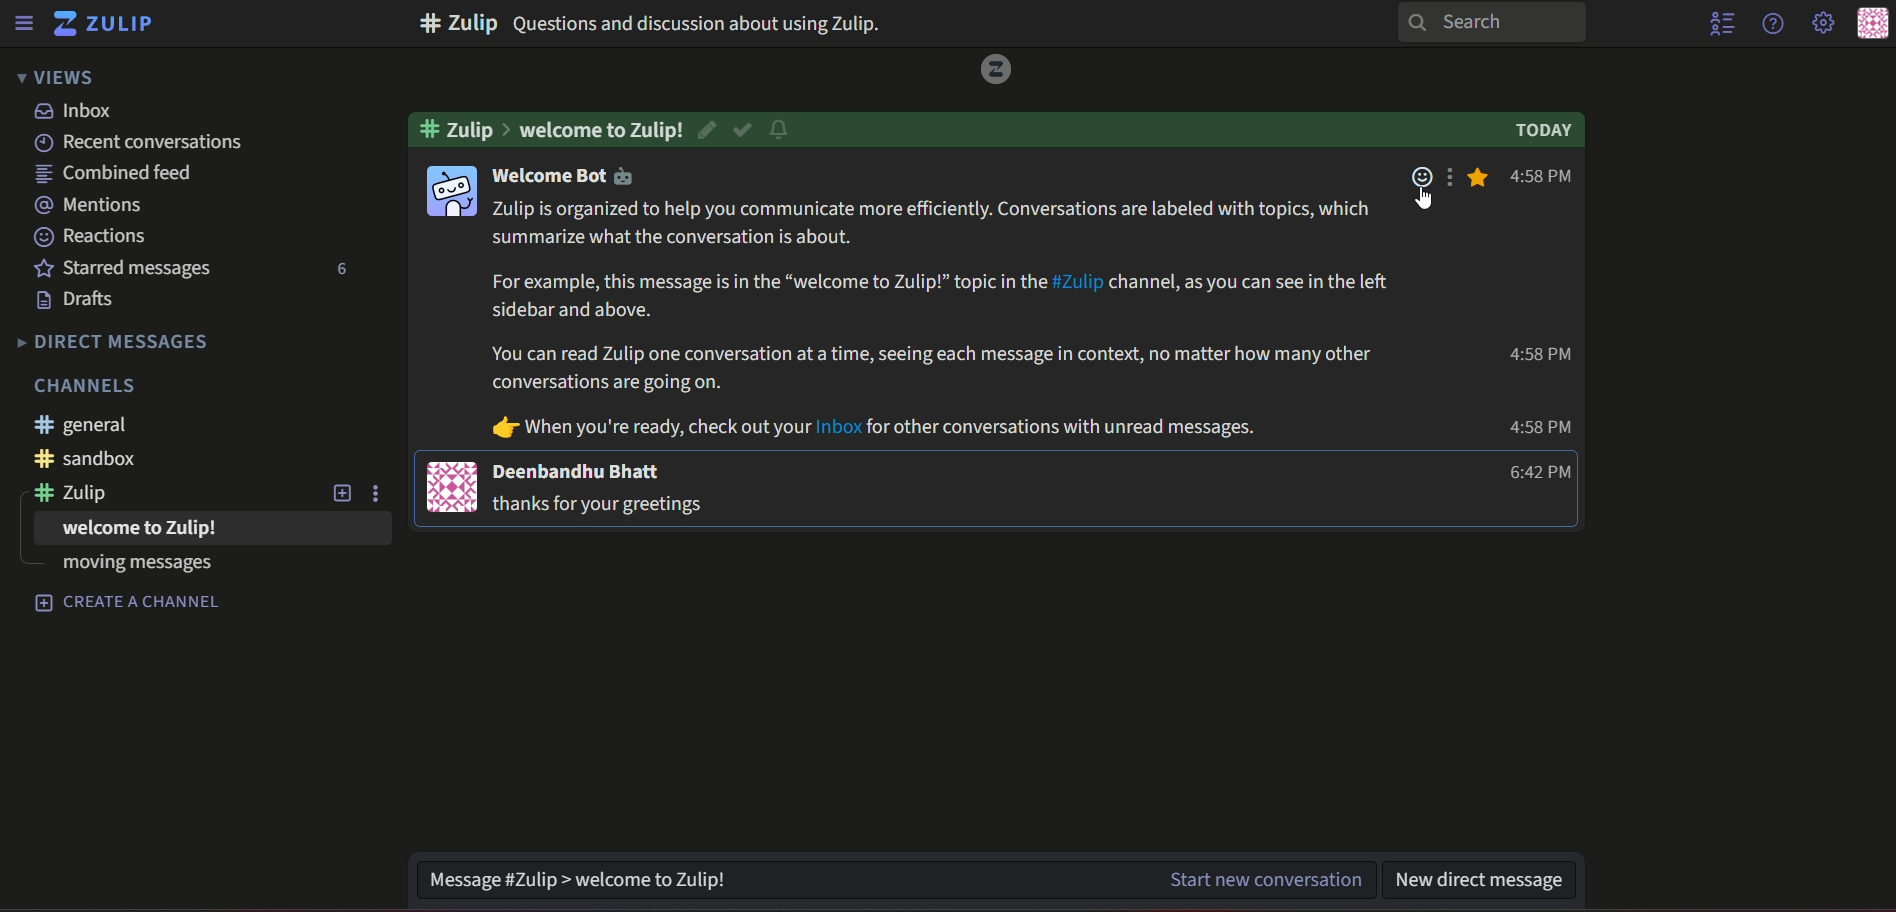 Image resolution: width=1896 pixels, height=912 pixels. I want to click on Zulip is organised to help you communicate more efficiently. Conversations are labelled with topics with summarise what the conversation is about. For example, this message is in the "welcome to Zulip" topic in the #zulip channel, as you can see the left side bar and above. You can read Zulip one conversation at a time, seeing each message in context, no matter how many other conversations are going on, so click(939, 294).